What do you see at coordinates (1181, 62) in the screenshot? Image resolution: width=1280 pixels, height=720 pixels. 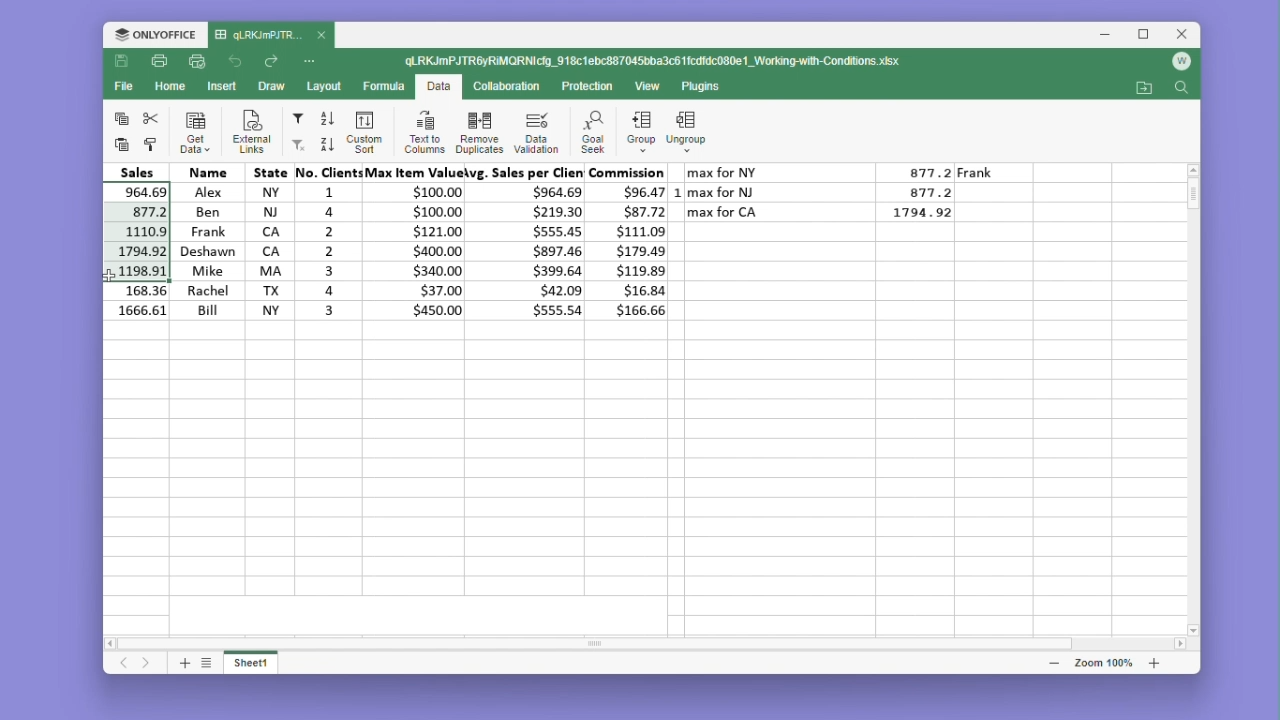 I see `Account icon` at bounding box center [1181, 62].